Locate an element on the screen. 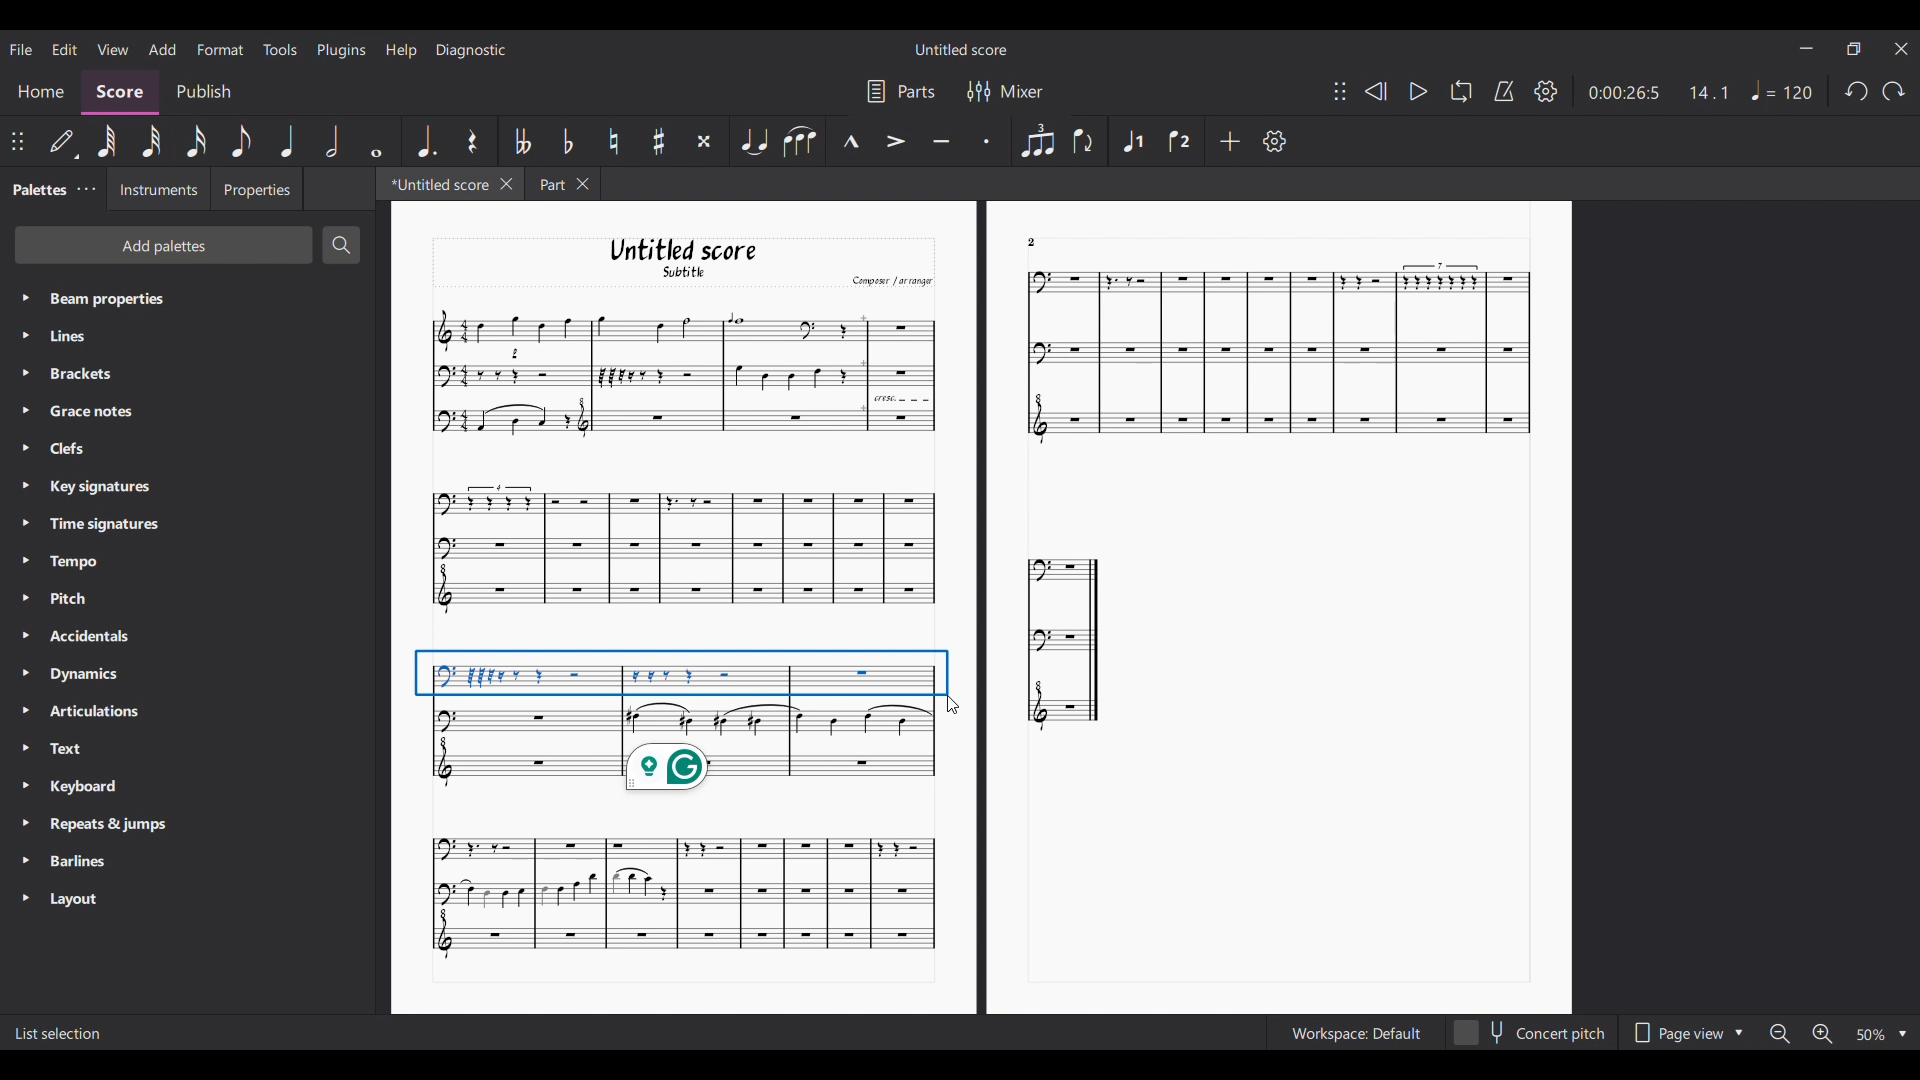 The width and height of the screenshot is (1920, 1080). Flip direction is located at coordinates (1084, 140).